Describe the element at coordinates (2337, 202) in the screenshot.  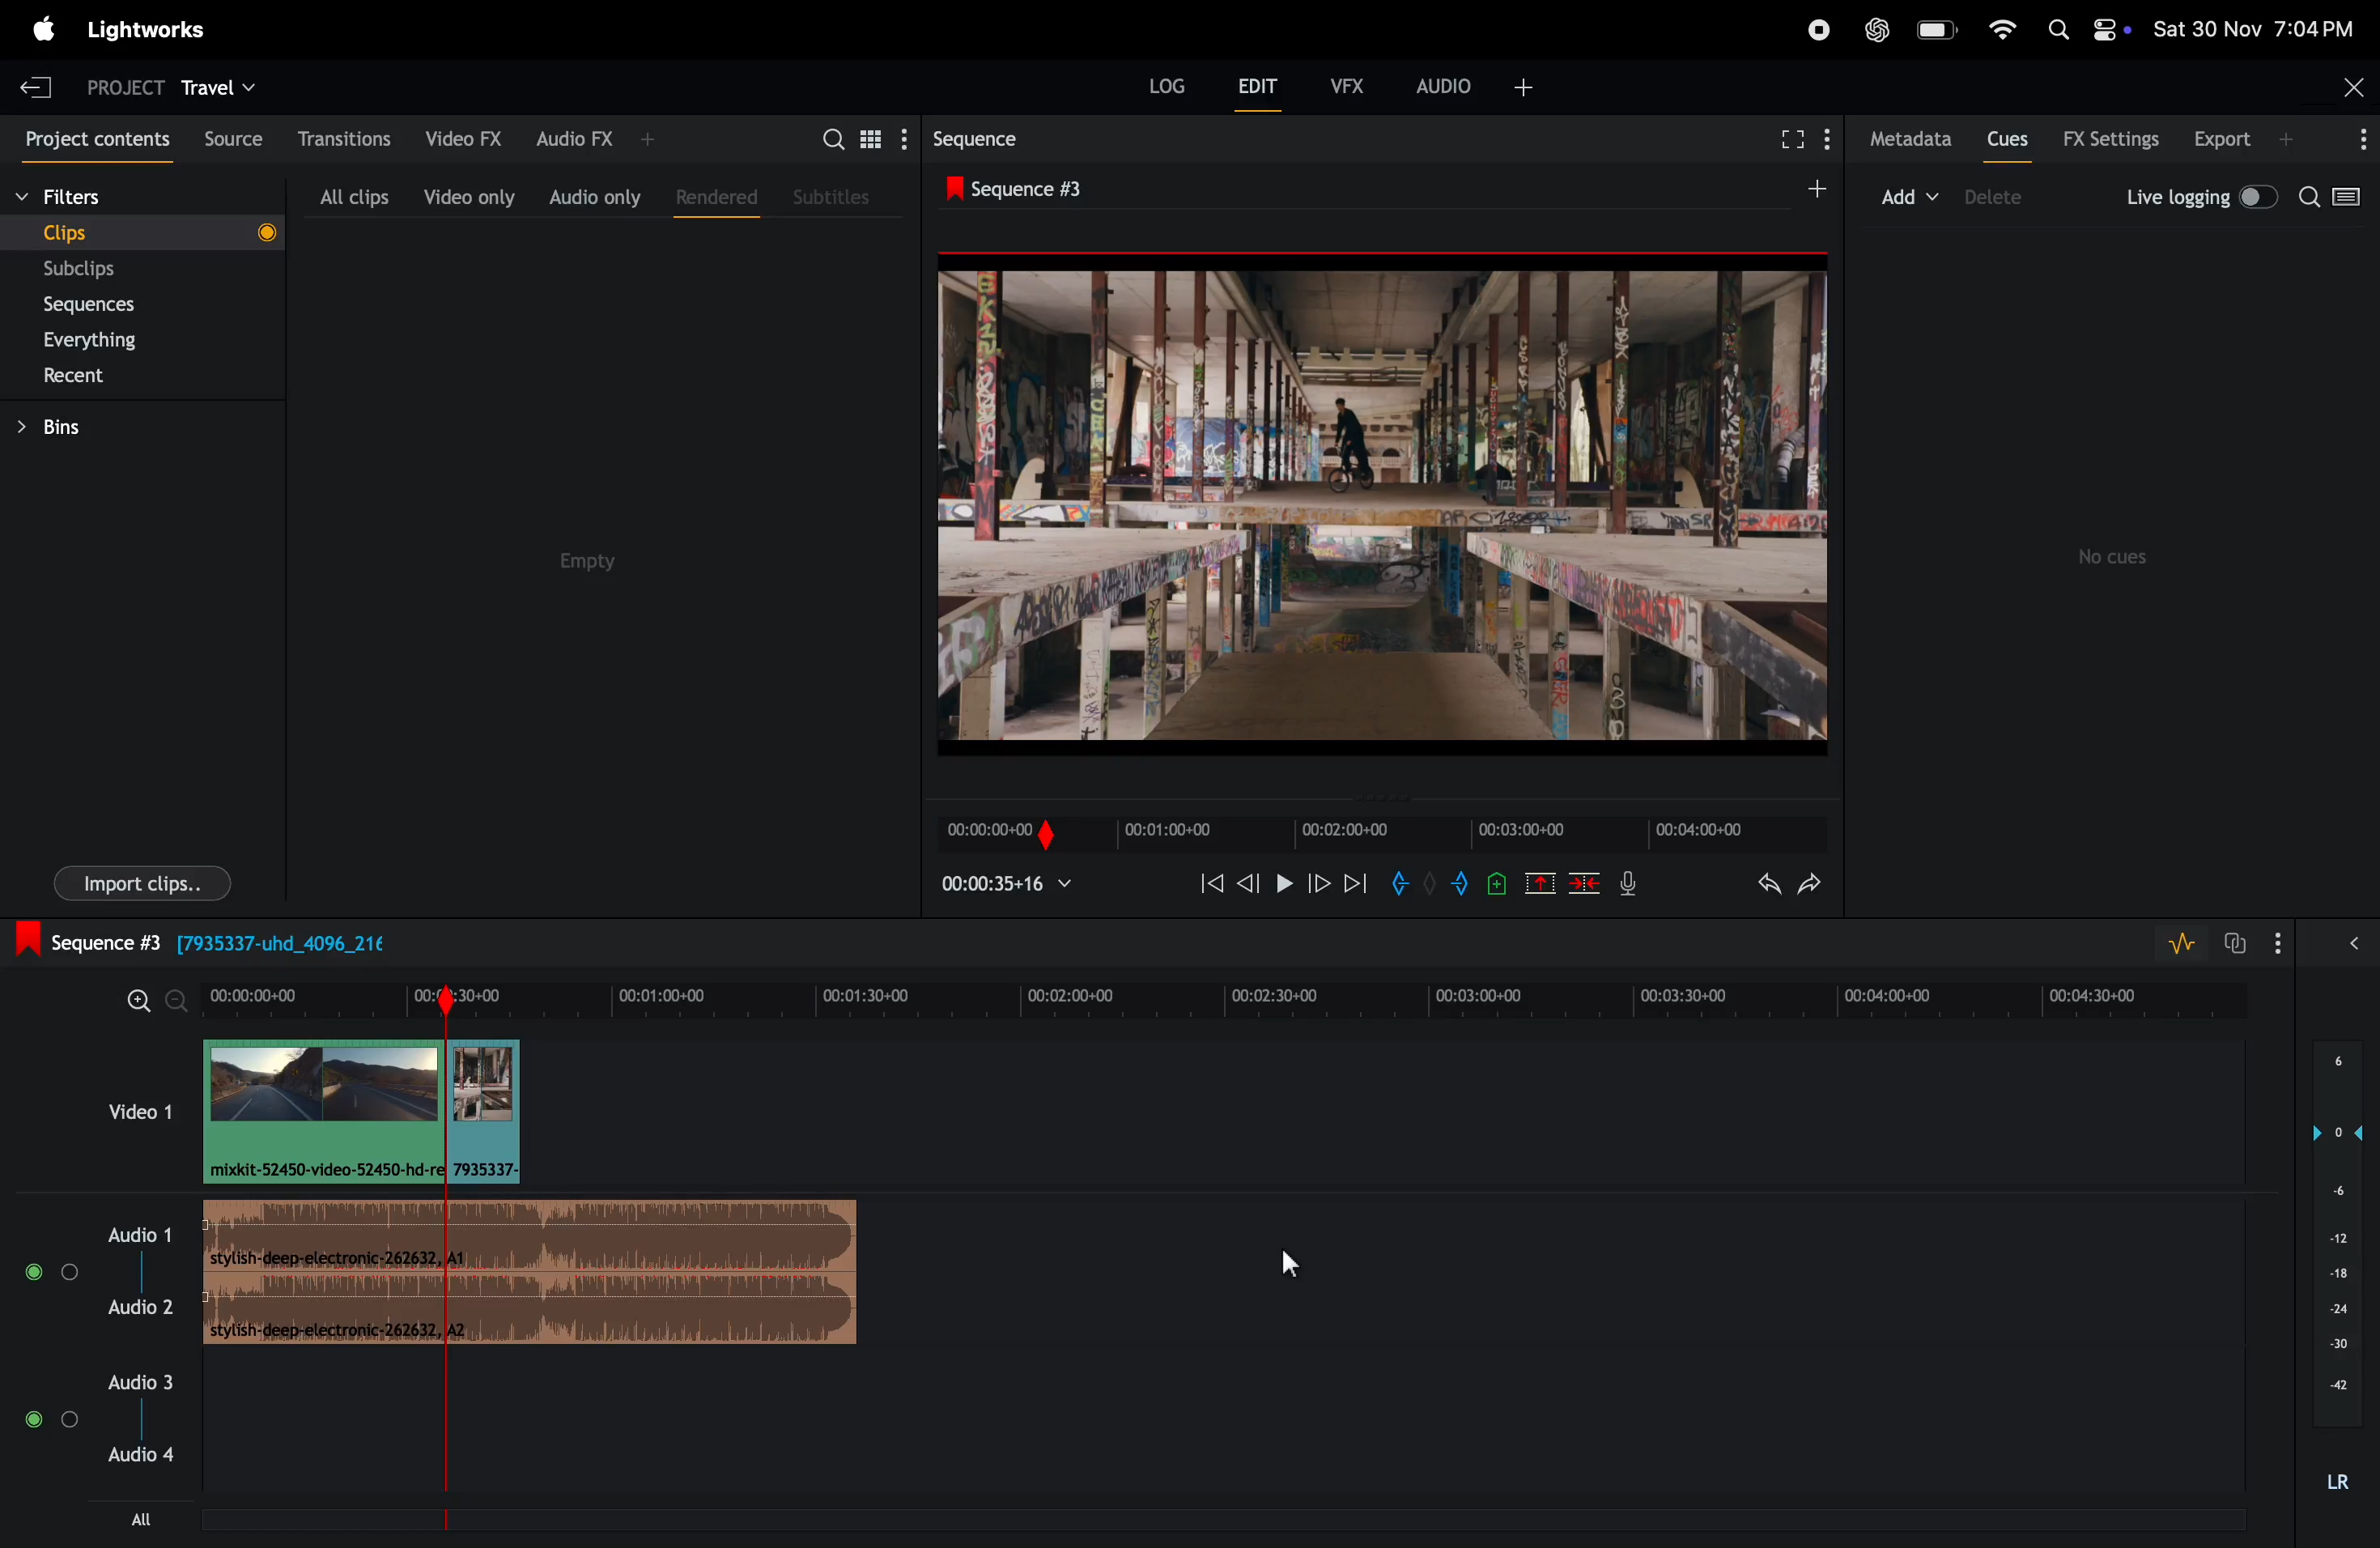
I see `search` at that location.